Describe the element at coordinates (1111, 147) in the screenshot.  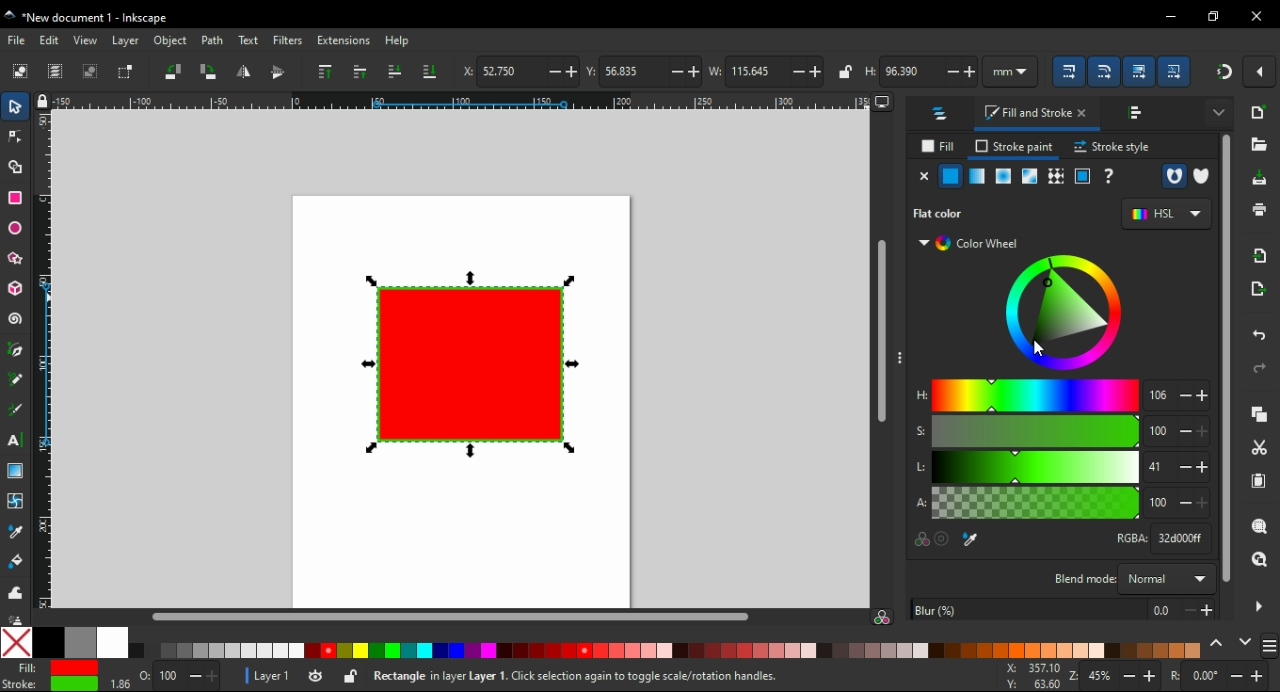
I see `stroke style` at that location.